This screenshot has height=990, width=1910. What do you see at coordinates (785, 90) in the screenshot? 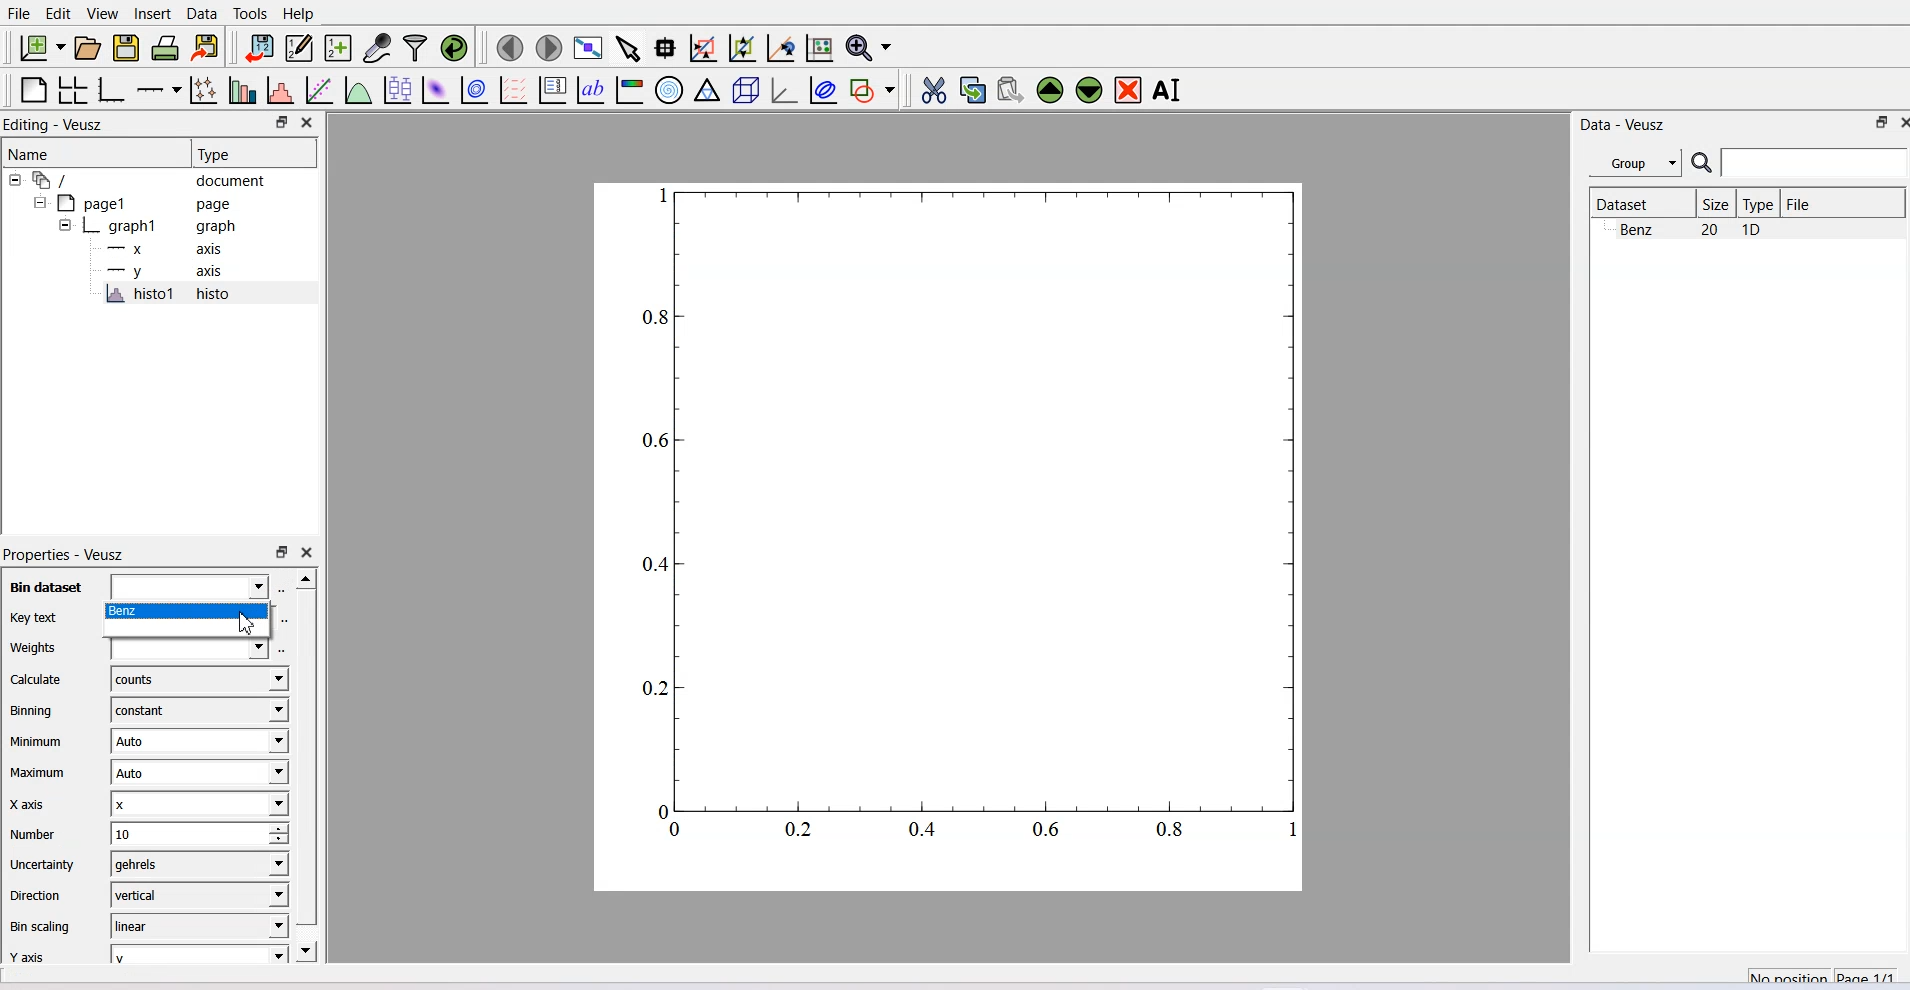
I see `3D Graph` at bounding box center [785, 90].